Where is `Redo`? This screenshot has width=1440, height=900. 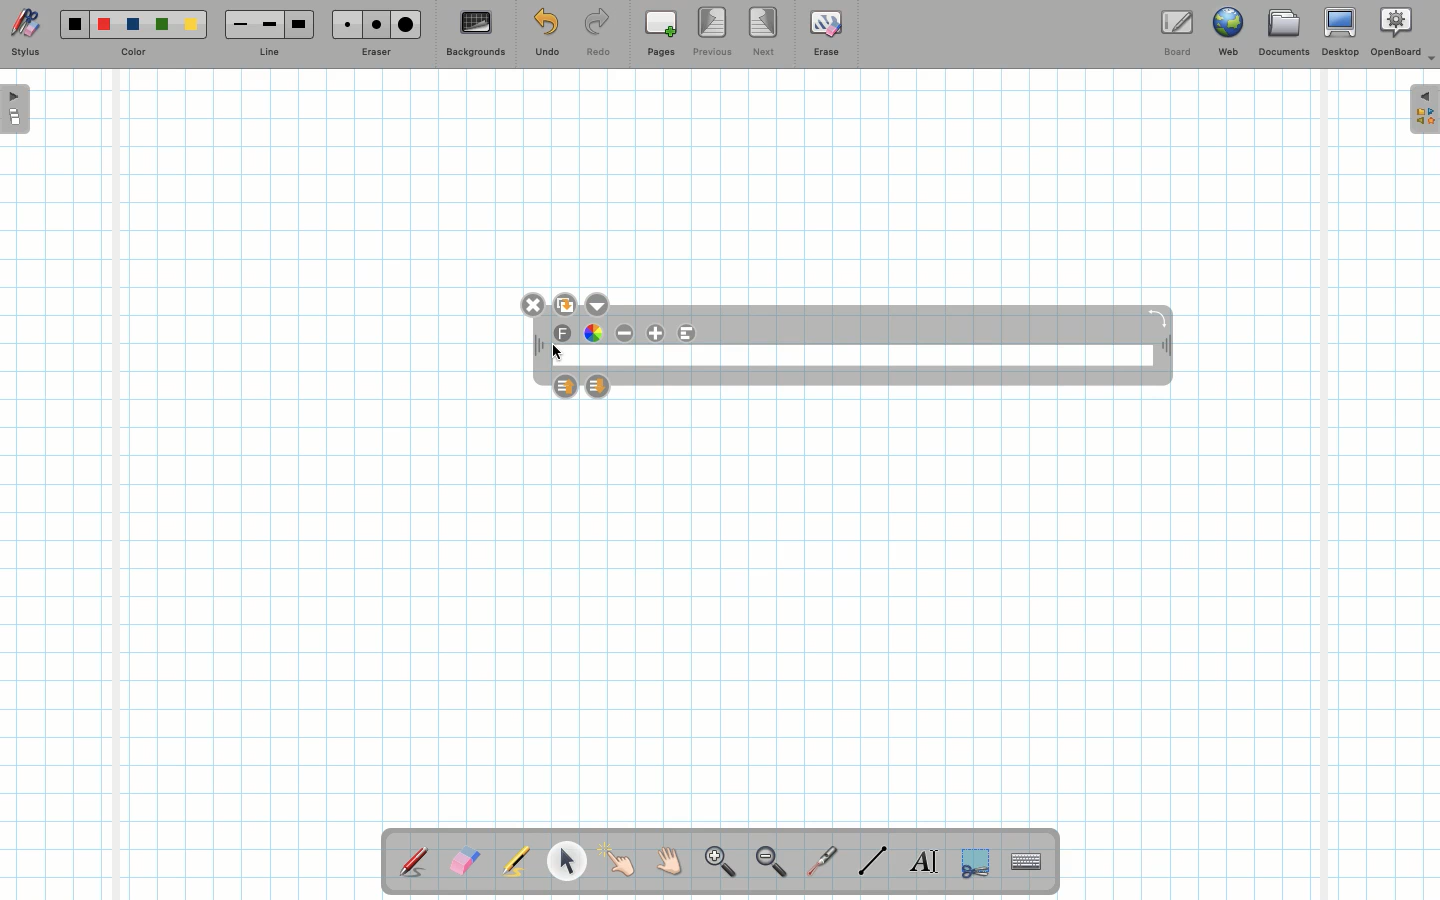
Redo is located at coordinates (598, 36).